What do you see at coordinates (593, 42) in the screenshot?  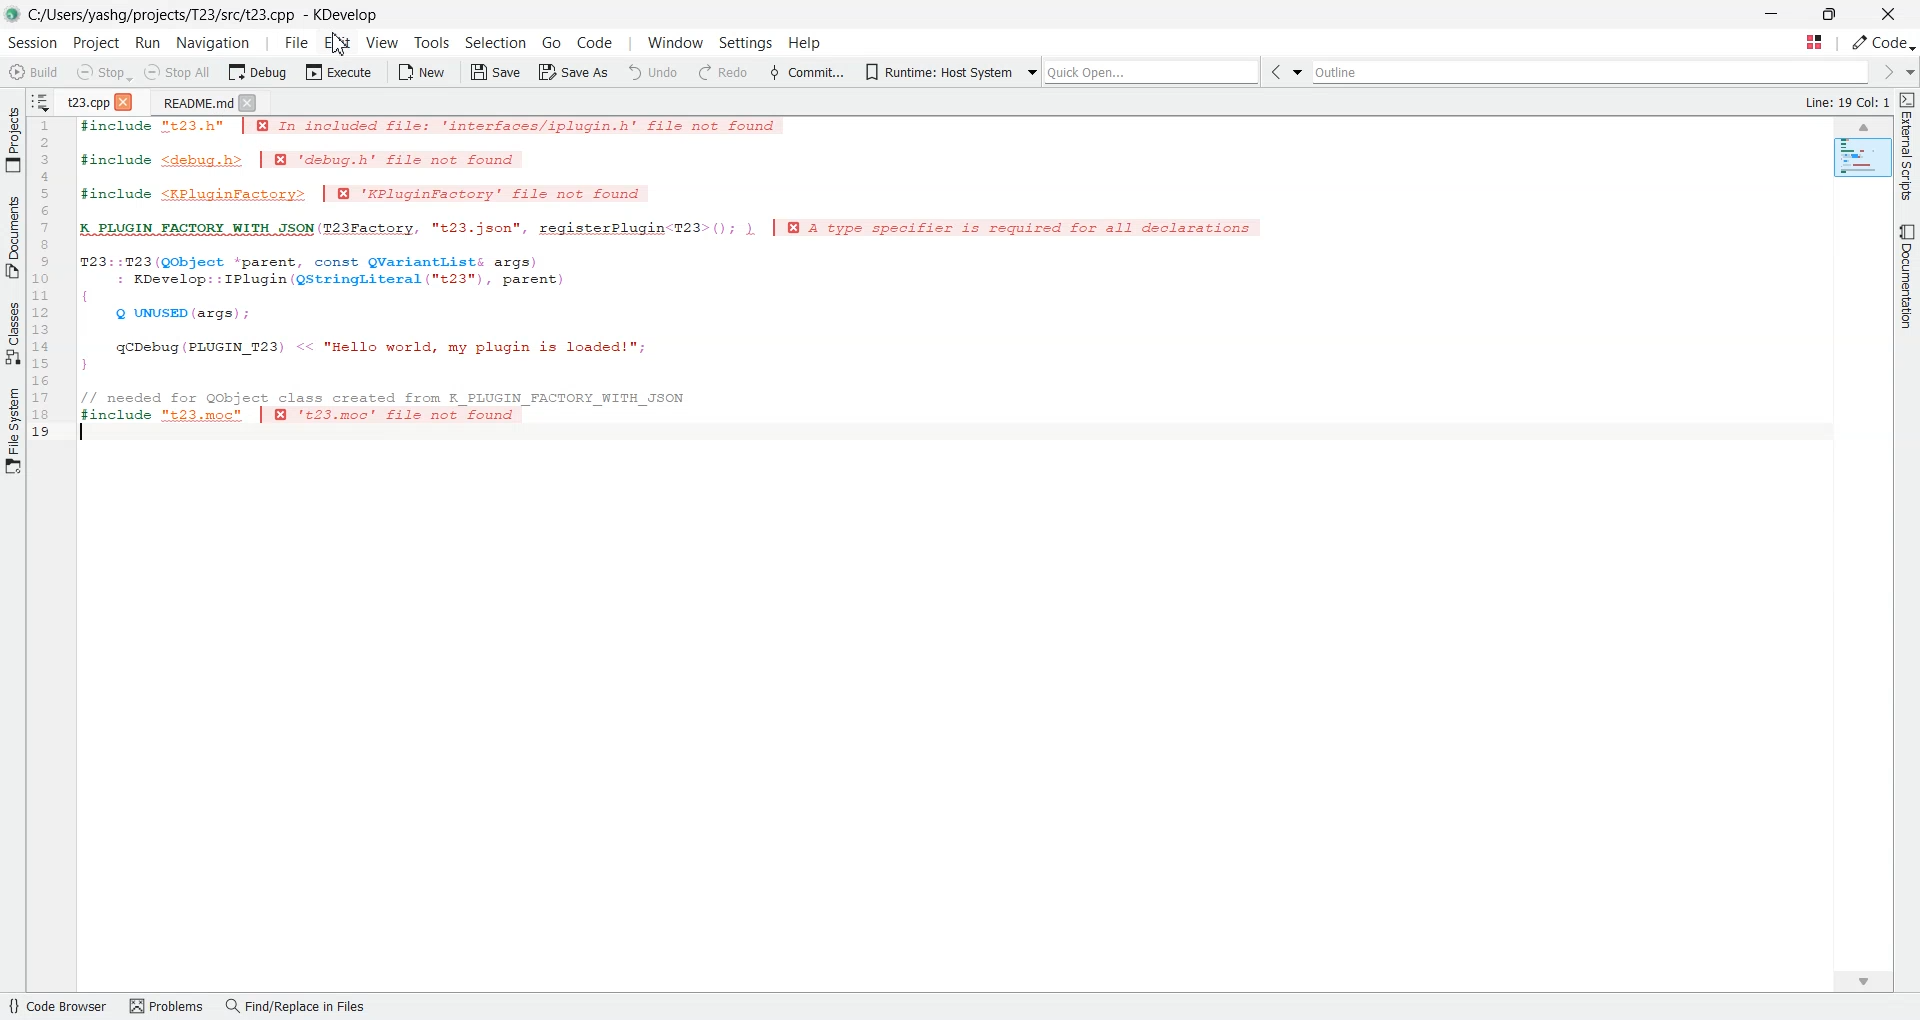 I see `Code` at bounding box center [593, 42].